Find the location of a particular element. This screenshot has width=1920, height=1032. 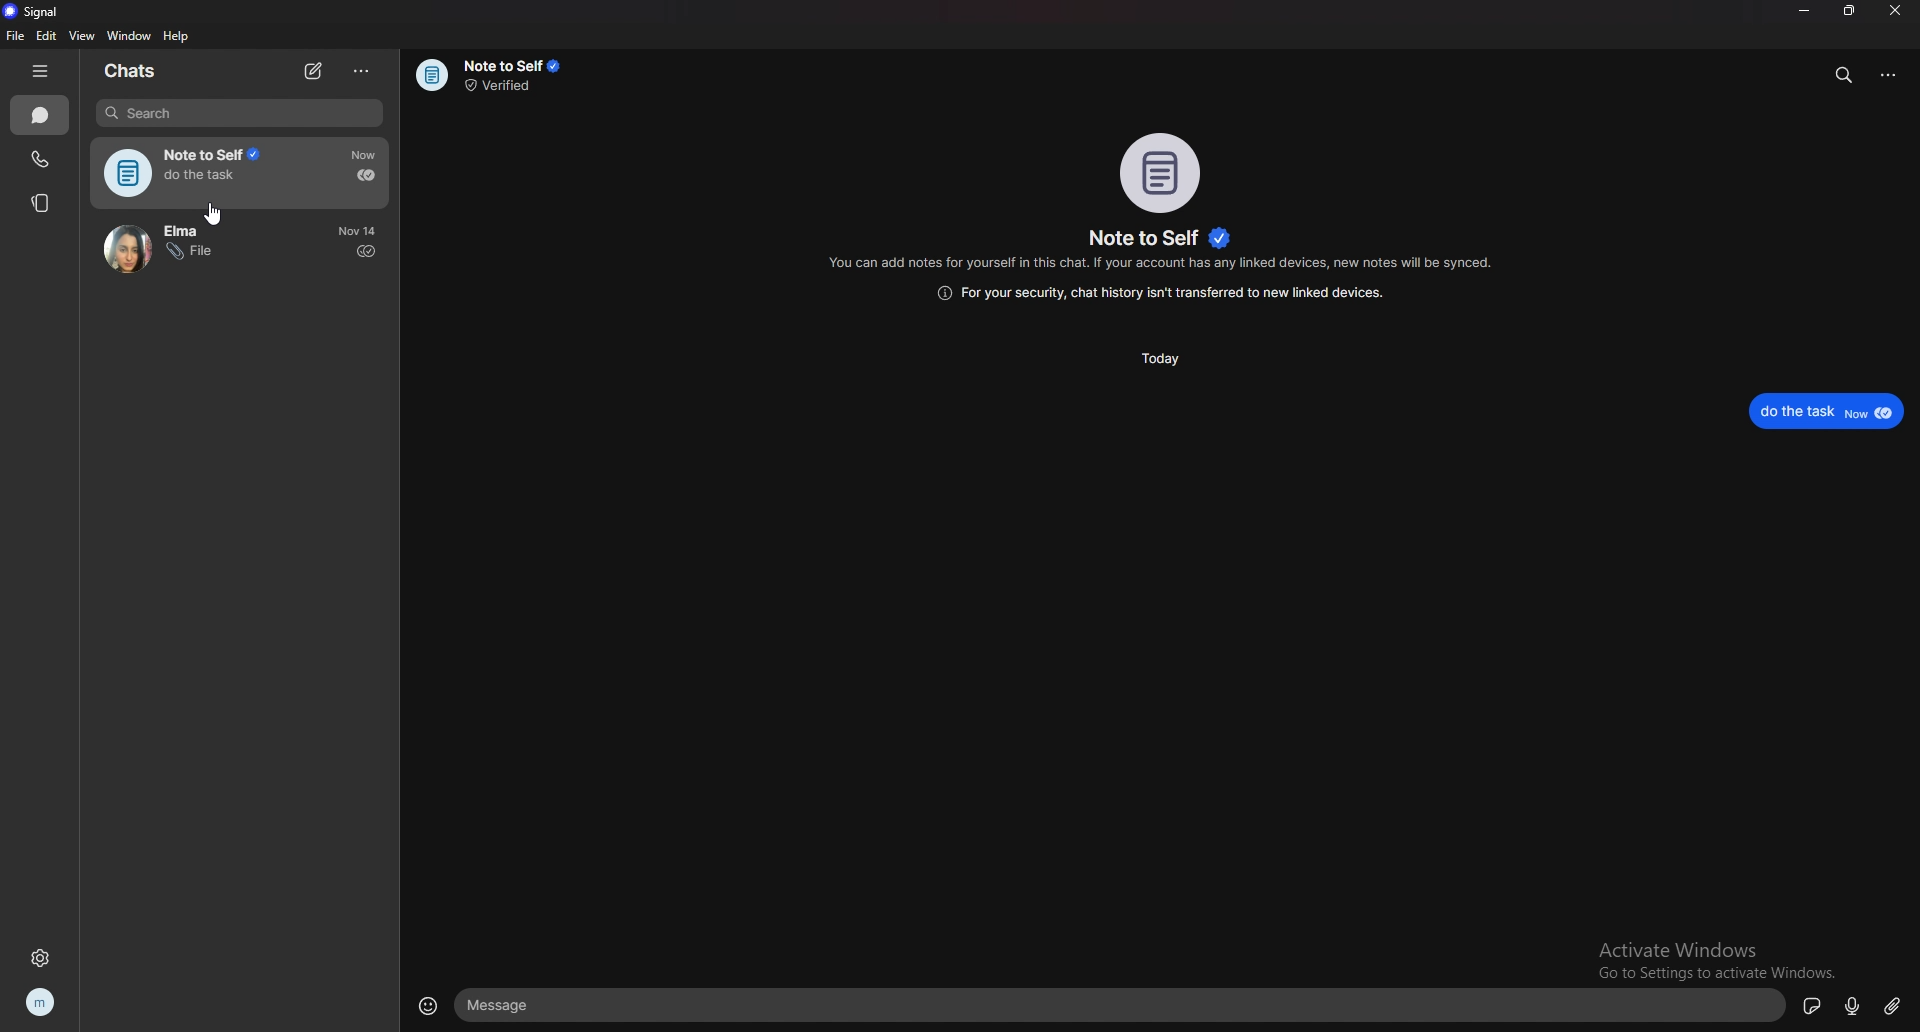

chats is located at coordinates (40, 115).